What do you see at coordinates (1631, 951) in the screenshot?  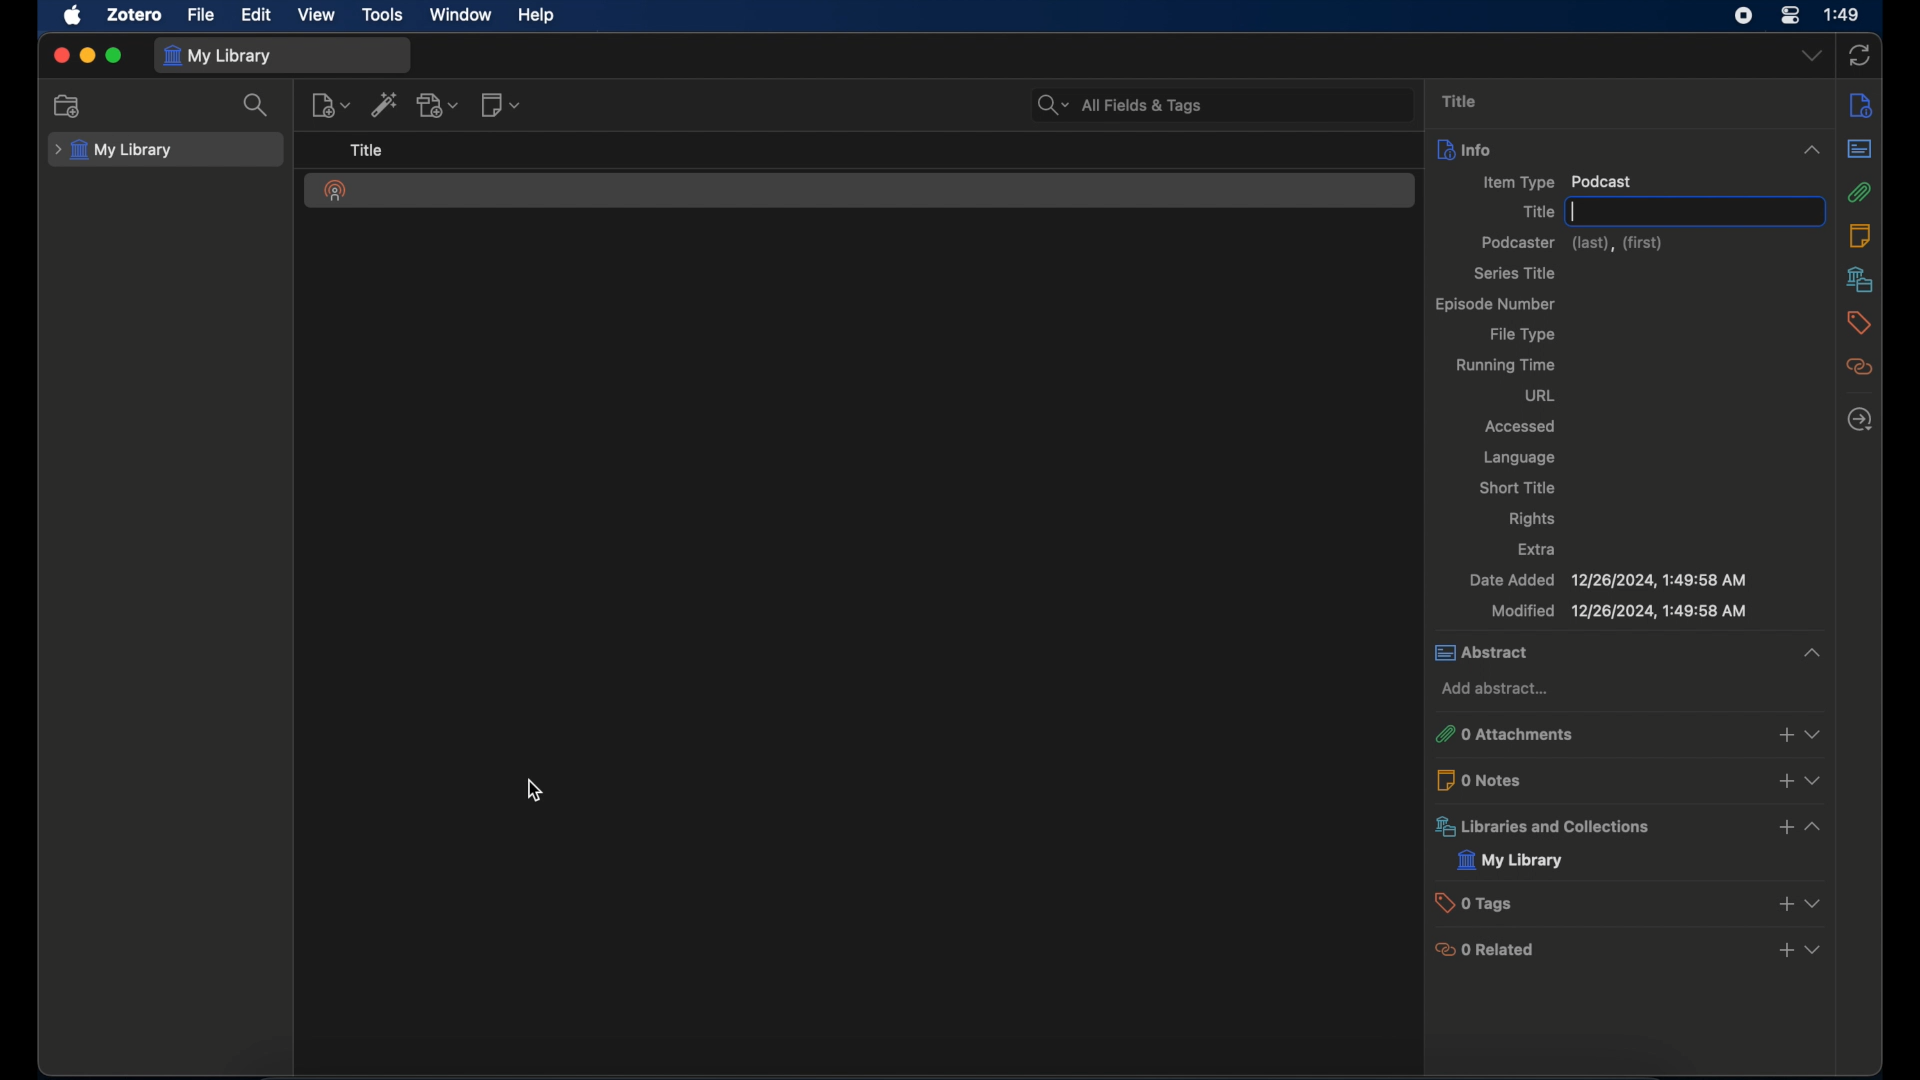 I see `0 related` at bounding box center [1631, 951].